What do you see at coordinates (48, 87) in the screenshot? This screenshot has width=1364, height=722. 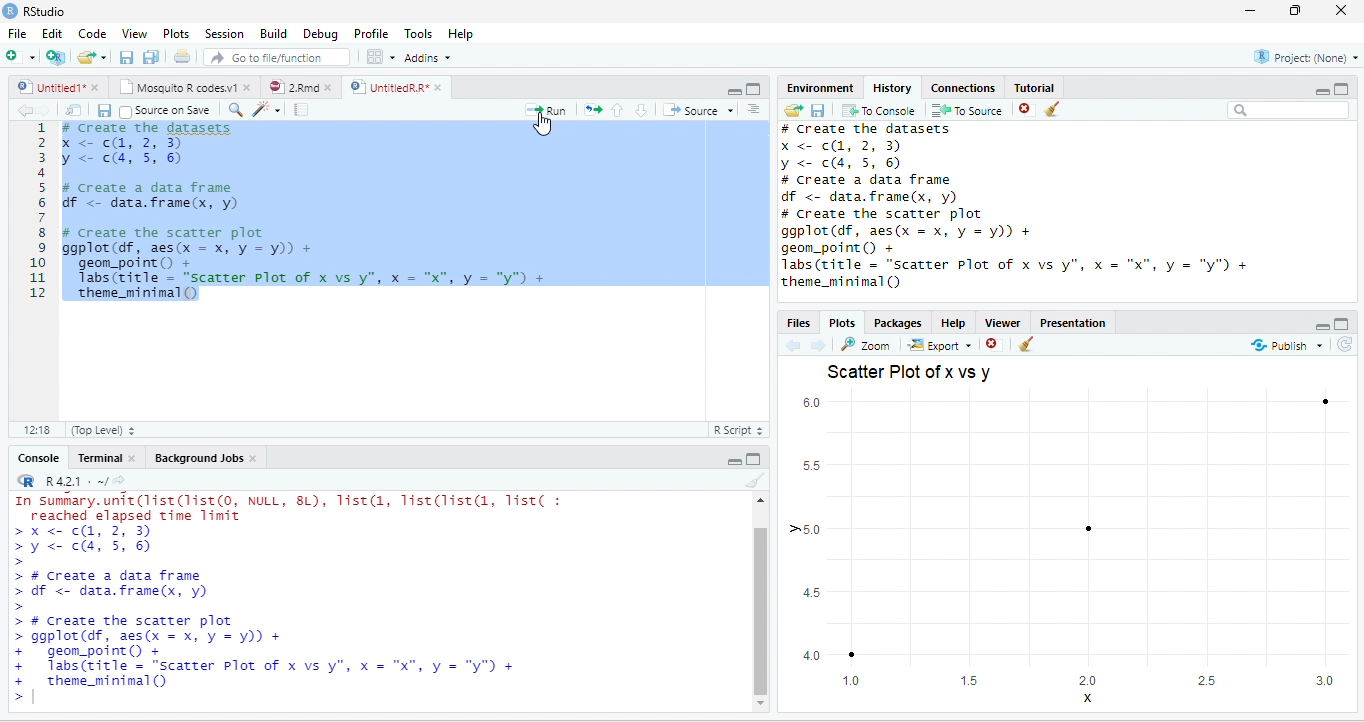 I see `Untitled1*` at bounding box center [48, 87].